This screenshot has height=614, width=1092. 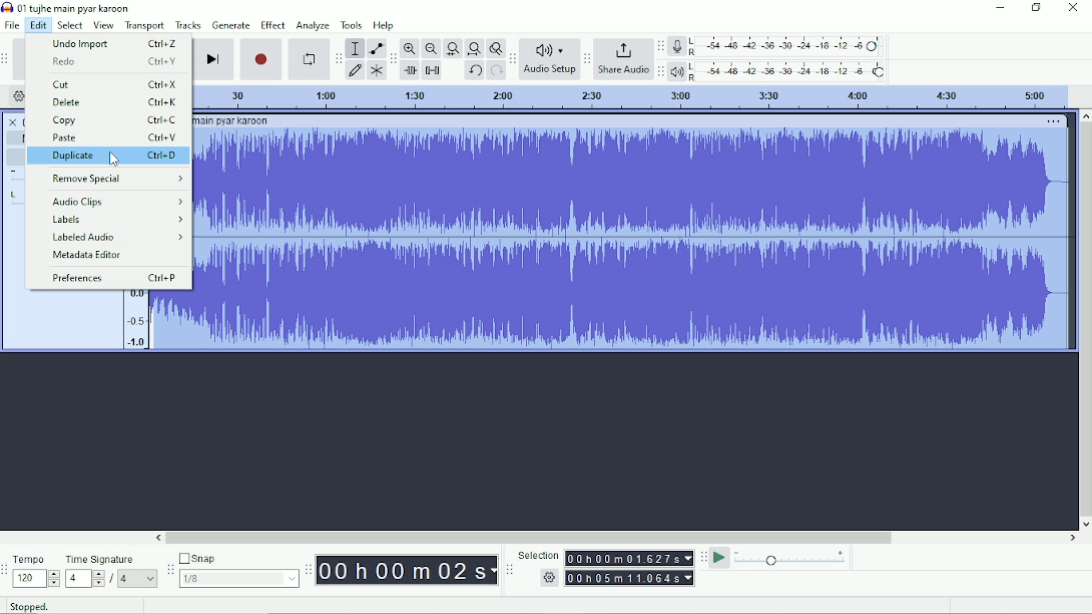 I want to click on Audacity audio setup toolbar, so click(x=512, y=59).